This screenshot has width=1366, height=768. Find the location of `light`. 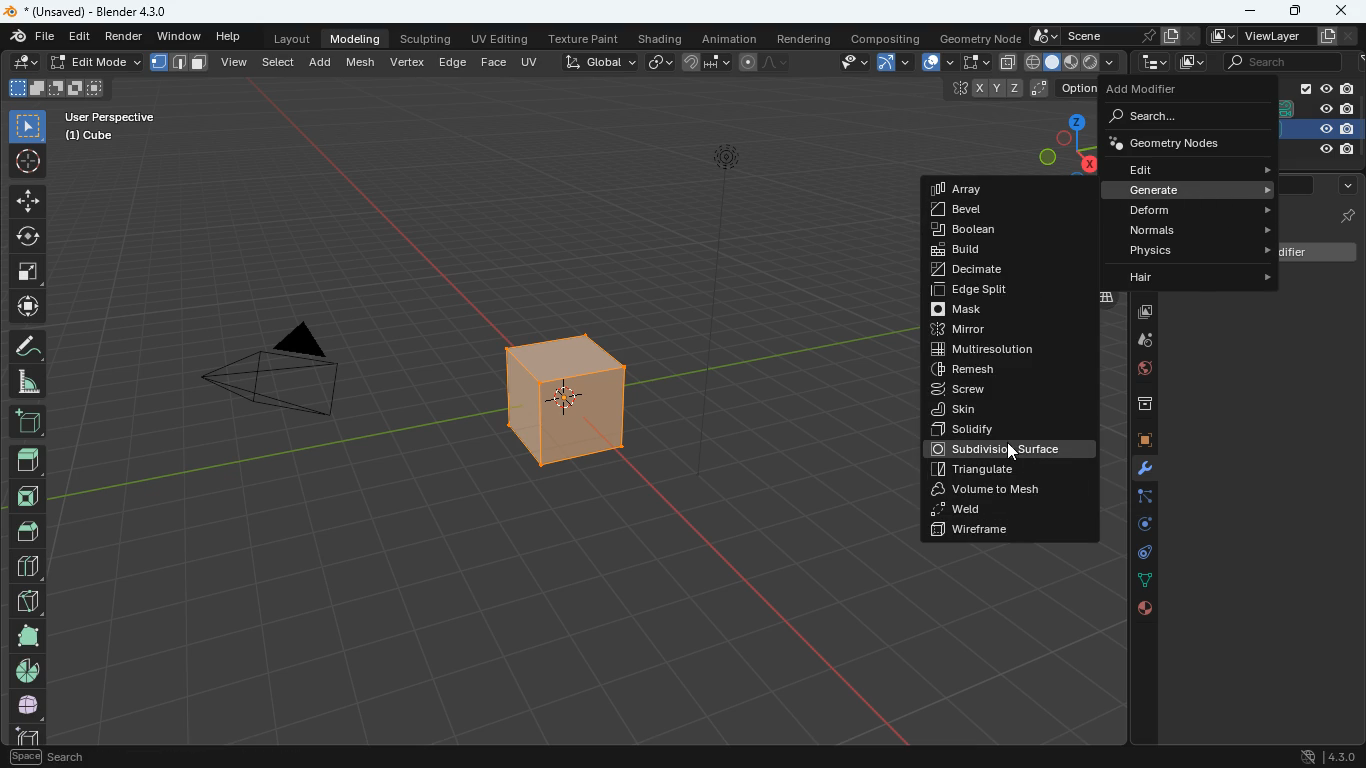

light is located at coordinates (746, 195).